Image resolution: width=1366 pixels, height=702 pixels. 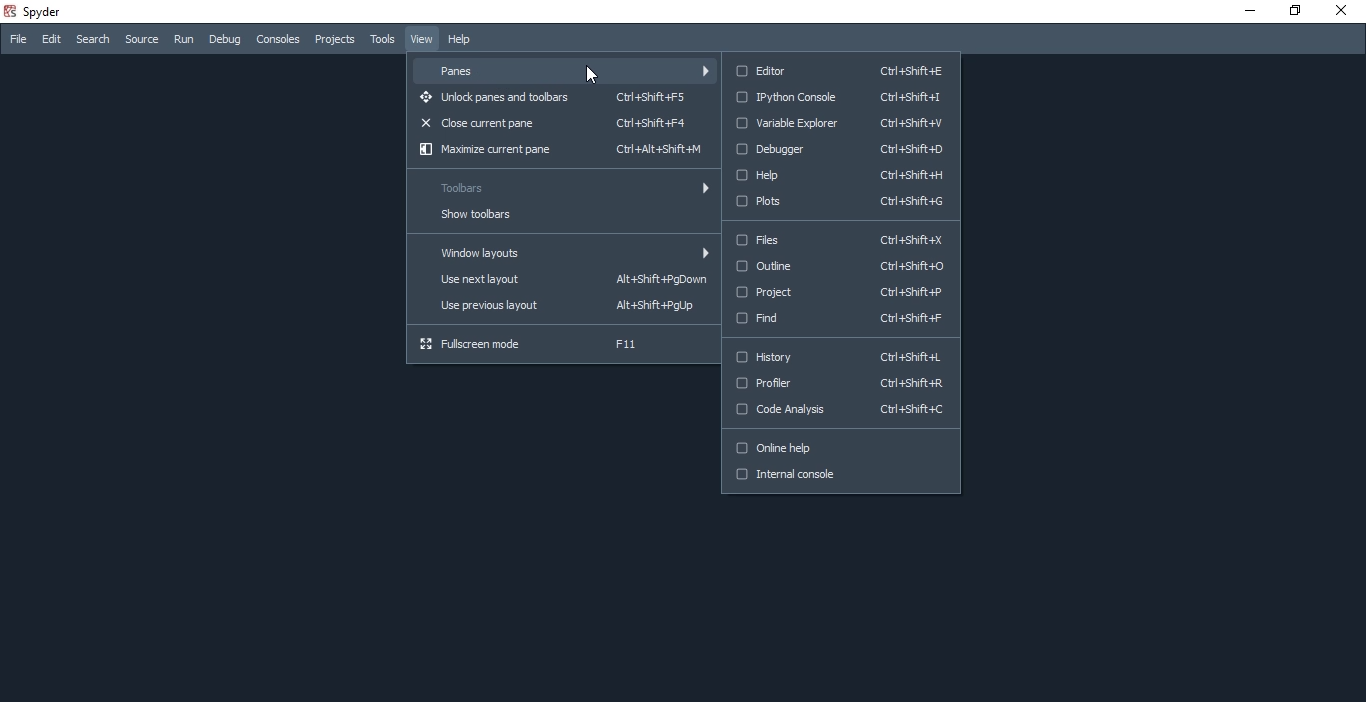 What do you see at coordinates (381, 39) in the screenshot?
I see `Tools` at bounding box center [381, 39].